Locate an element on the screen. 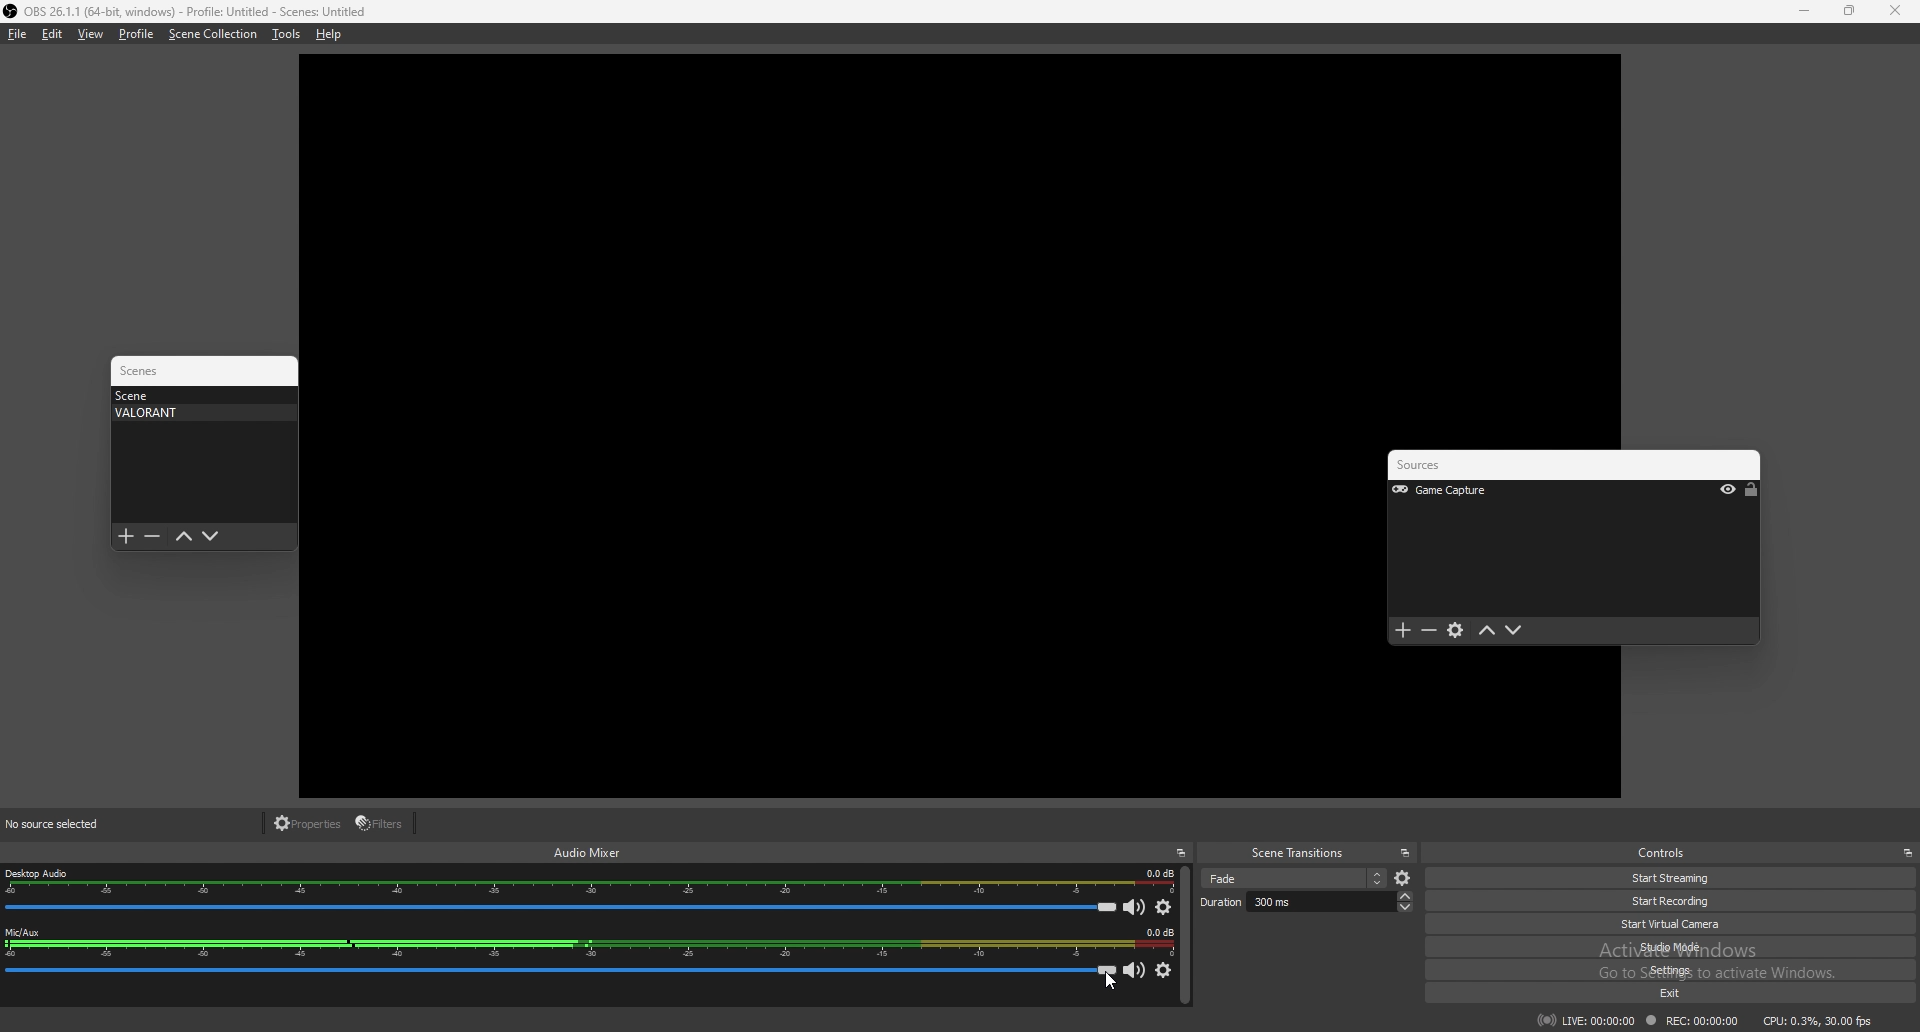 This screenshot has width=1920, height=1032. properties is located at coordinates (309, 824).